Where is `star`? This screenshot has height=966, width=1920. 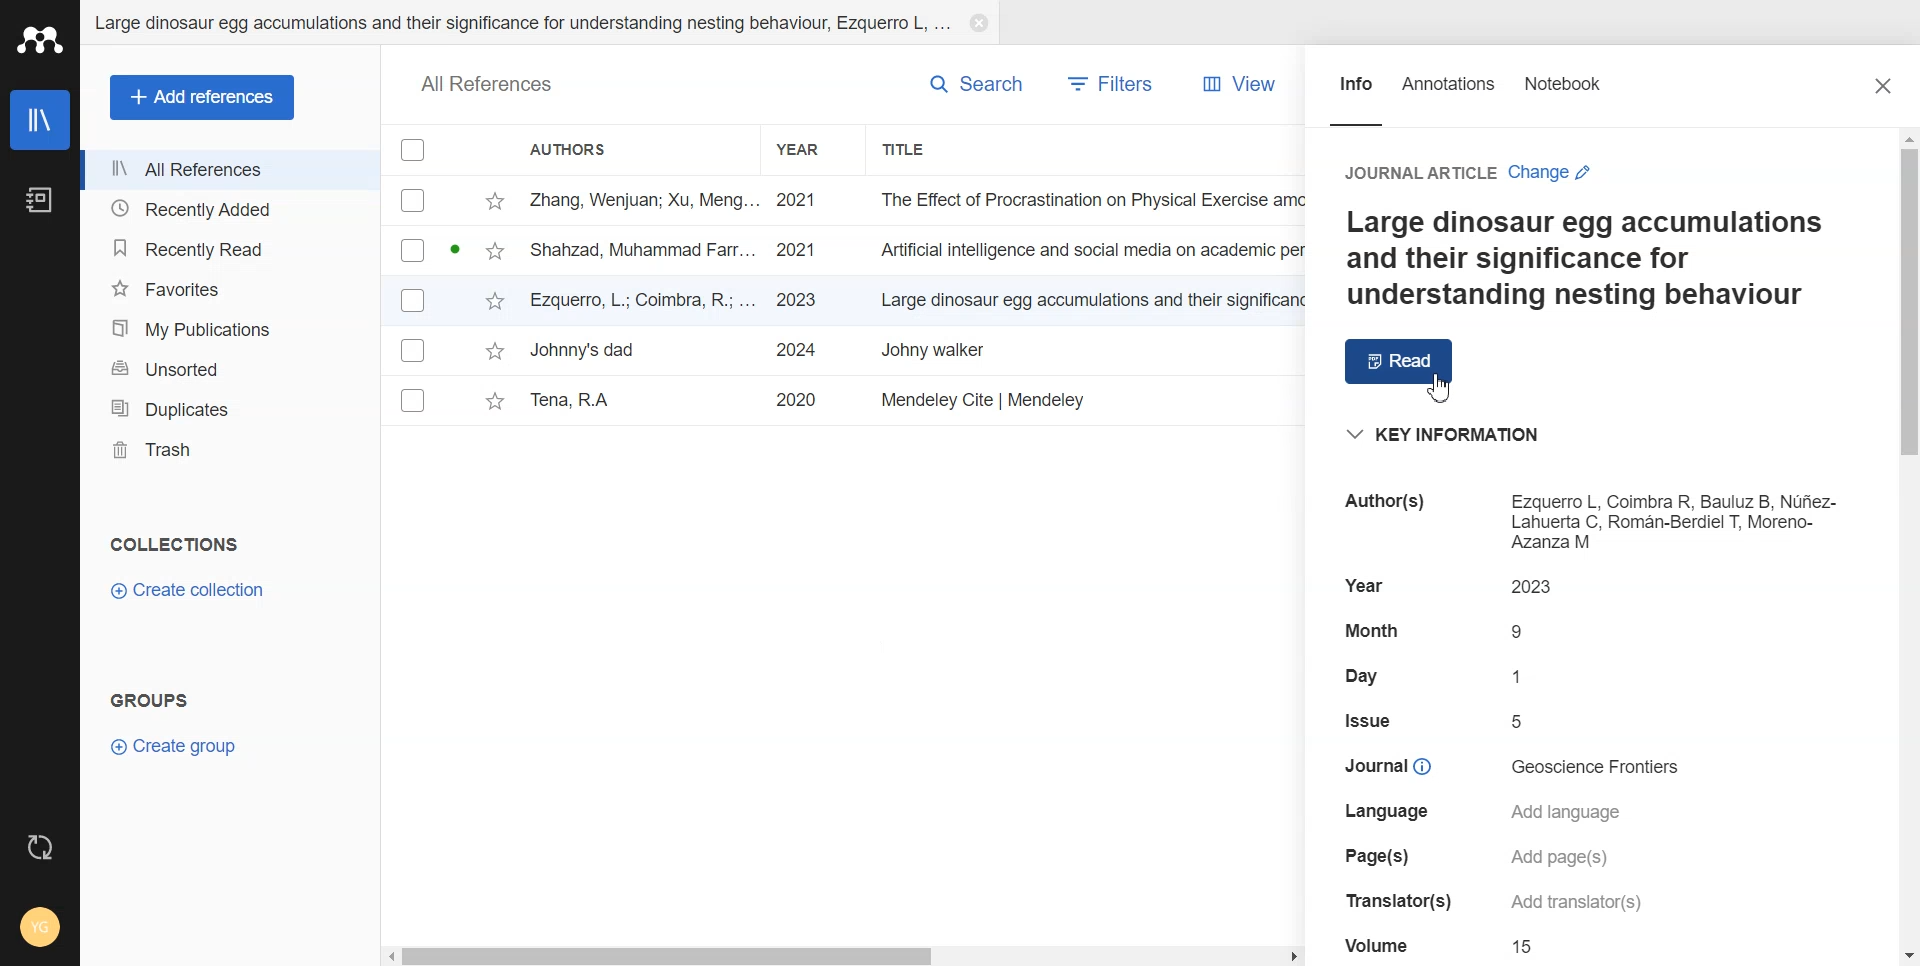
star is located at coordinates (496, 302).